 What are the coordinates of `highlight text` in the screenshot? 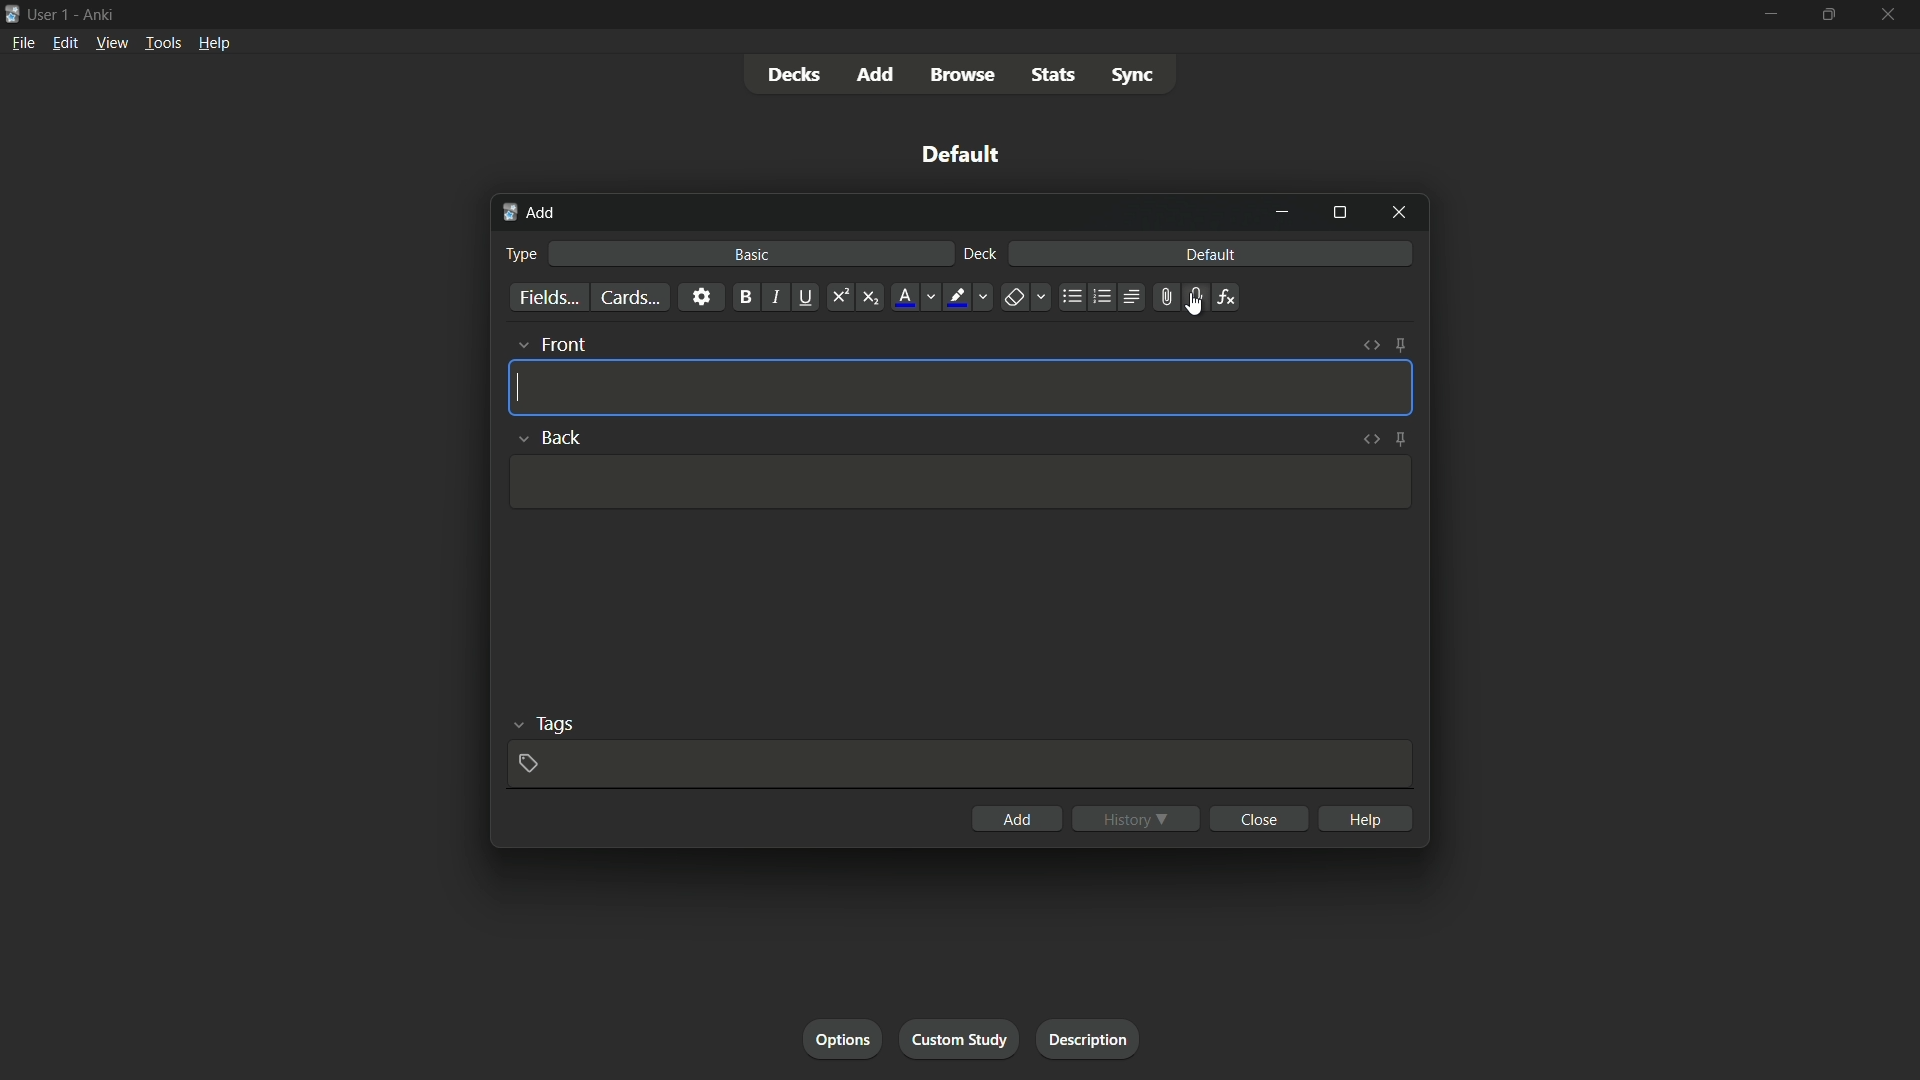 It's located at (956, 297).